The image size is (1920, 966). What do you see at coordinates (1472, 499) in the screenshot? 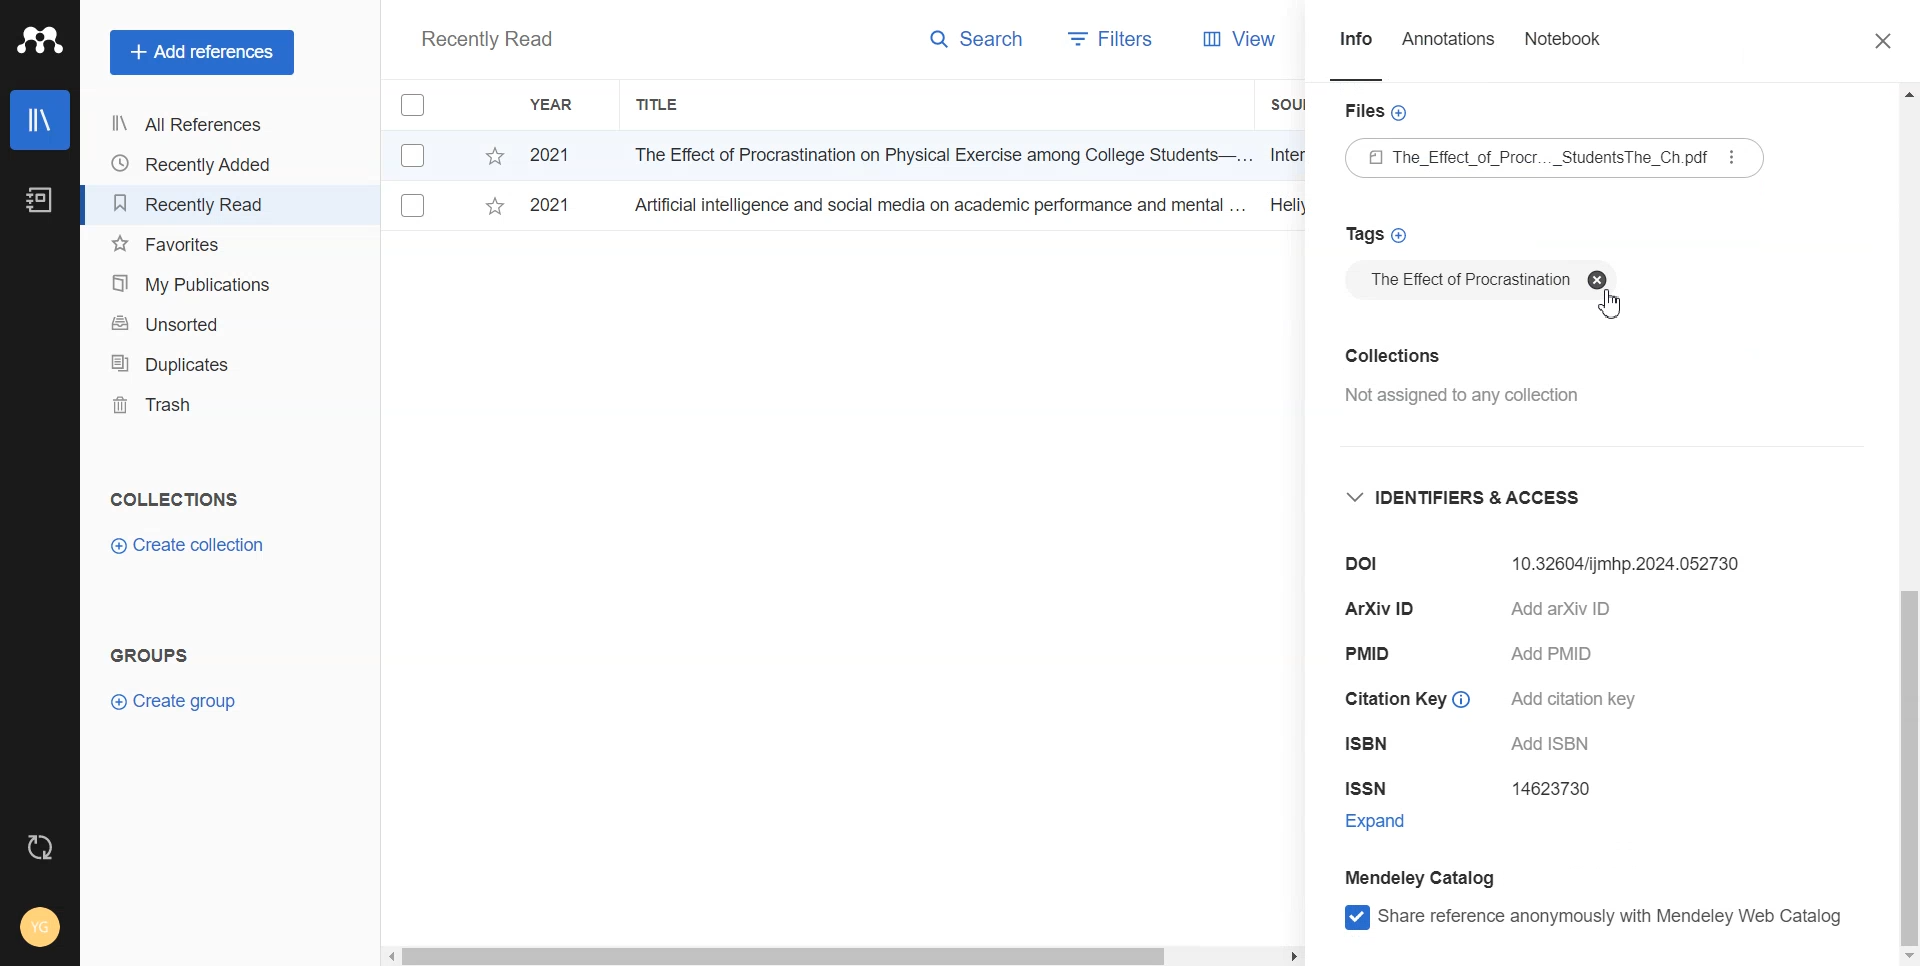
I see `Identifier & Acess` at bounding box center [1472, 499].